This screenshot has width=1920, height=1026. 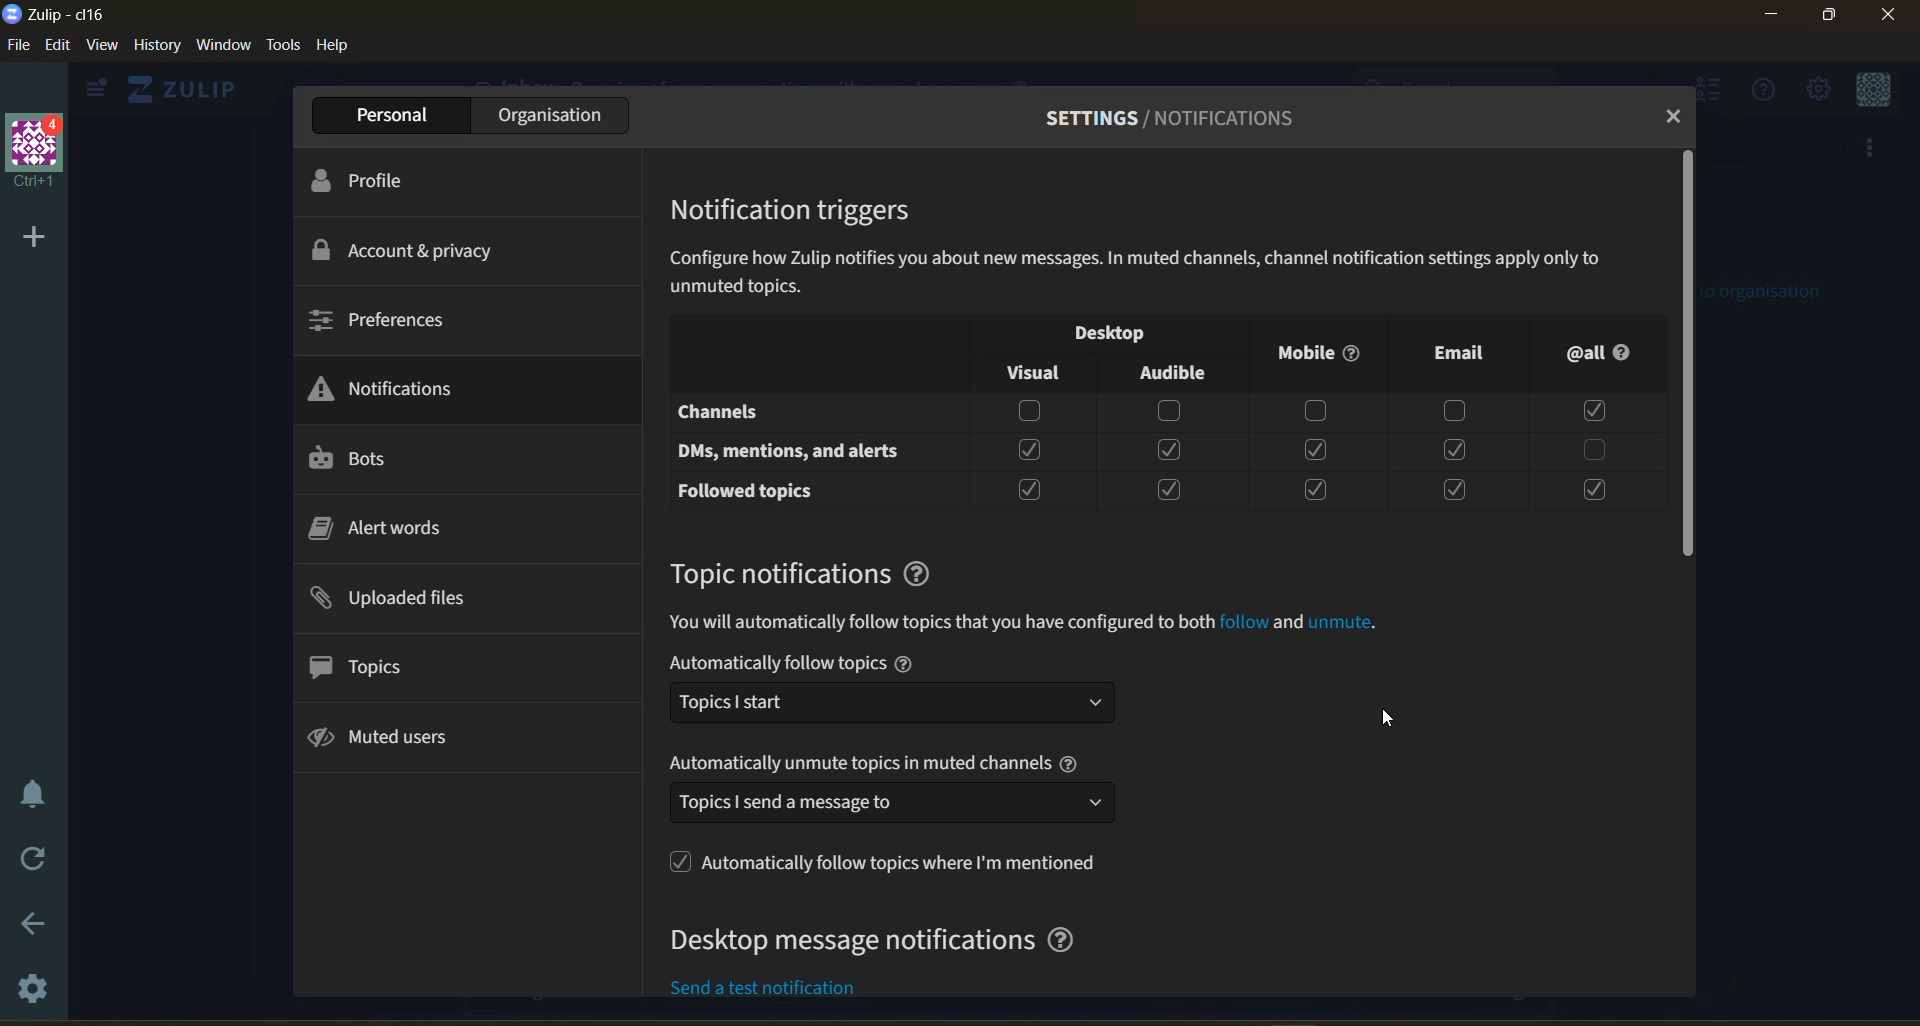 What do you see at coordinates (746, 495) in the screenshot?
I see `Followed Topics` at bounding box center [746, 495].